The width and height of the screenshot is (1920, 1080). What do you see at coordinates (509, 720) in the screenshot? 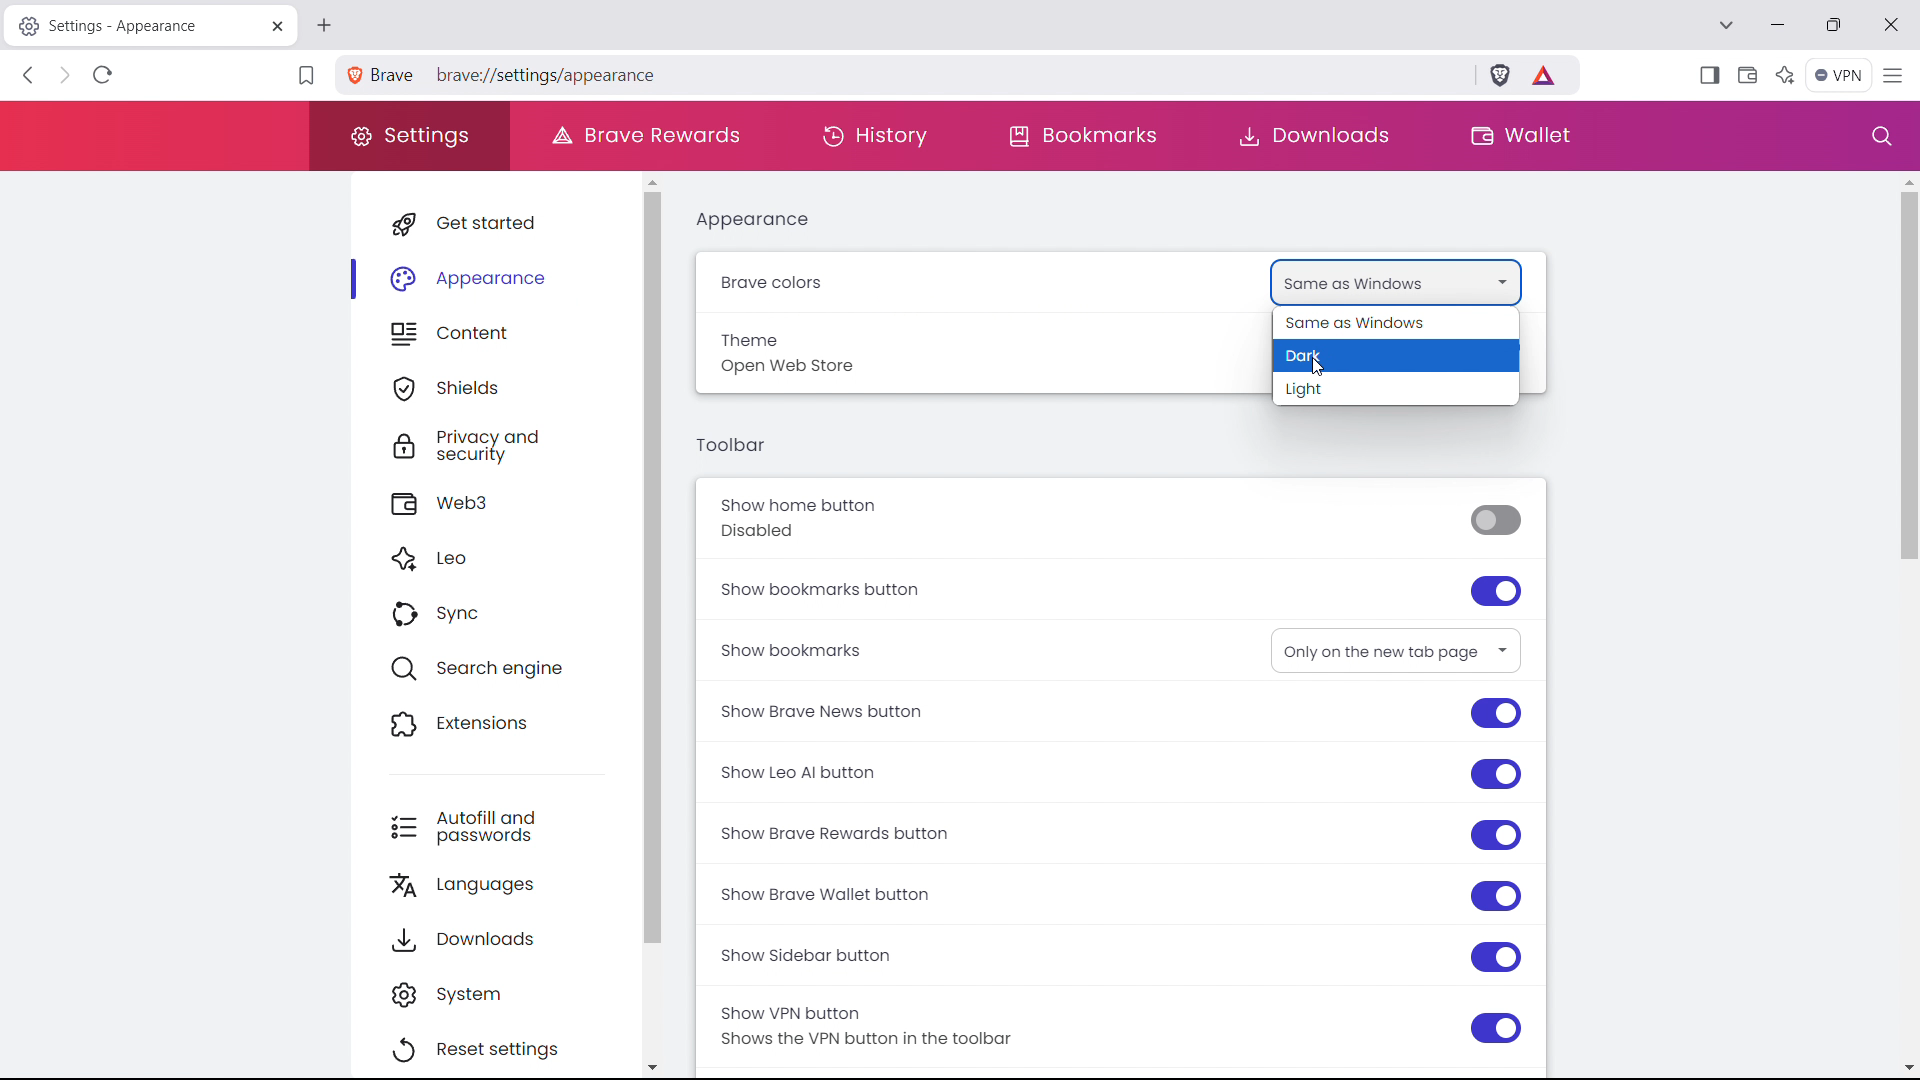
I see `extensions` at bounding box center [509, 720].